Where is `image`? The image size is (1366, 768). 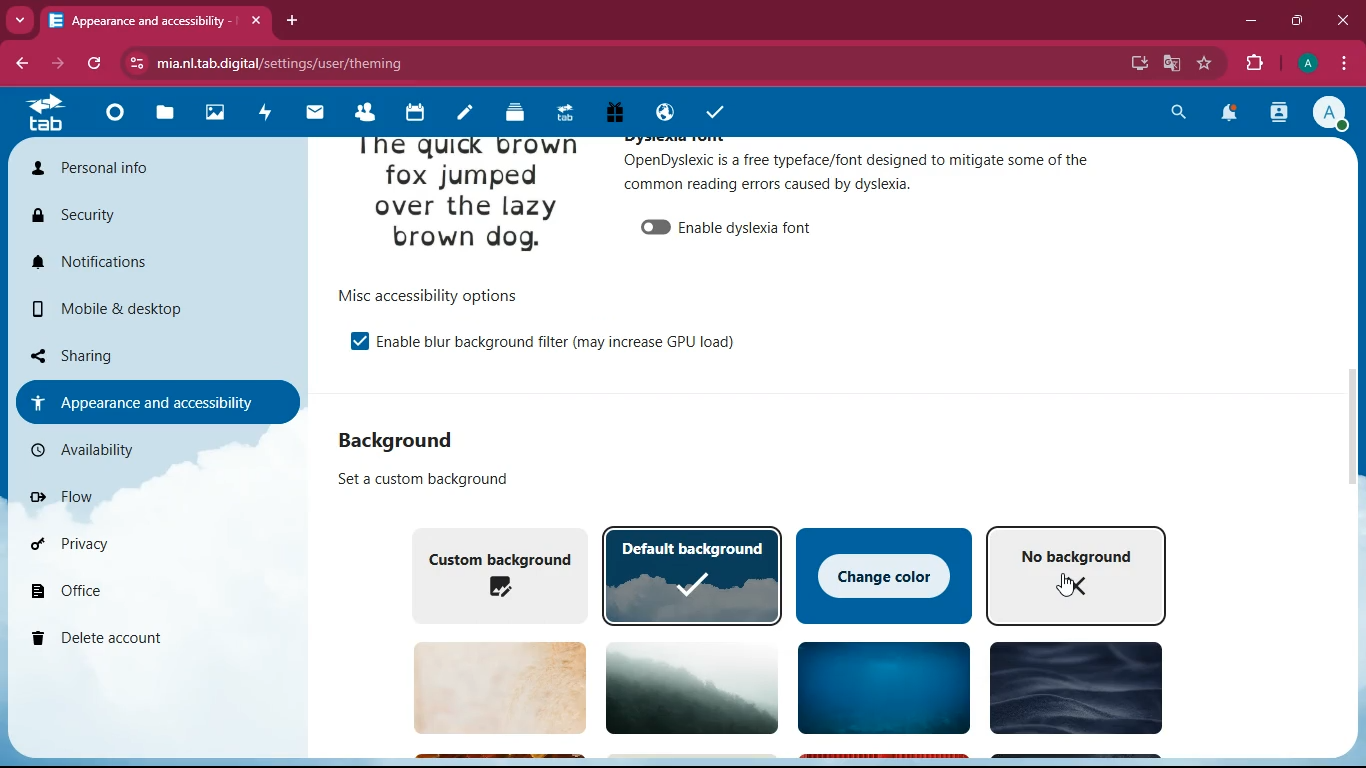
image is located at coordinates (468, 201).